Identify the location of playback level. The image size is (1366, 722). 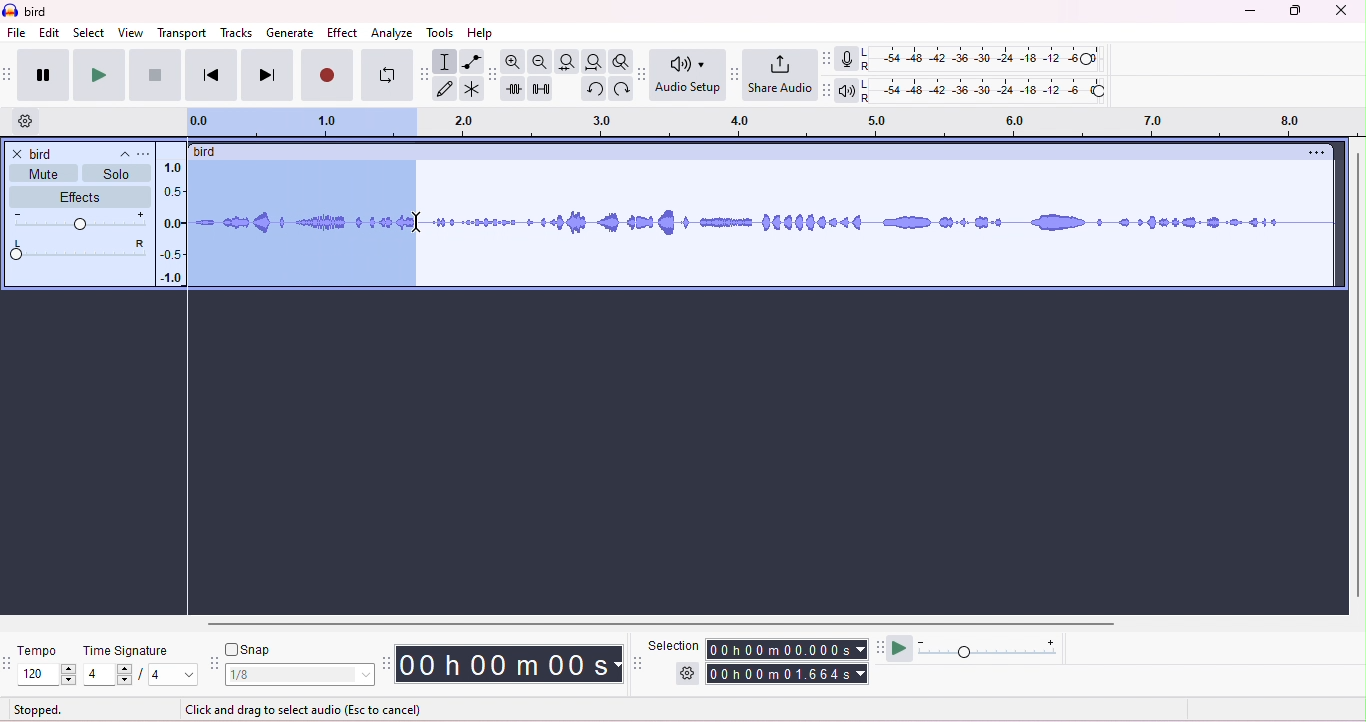
(997, 90).